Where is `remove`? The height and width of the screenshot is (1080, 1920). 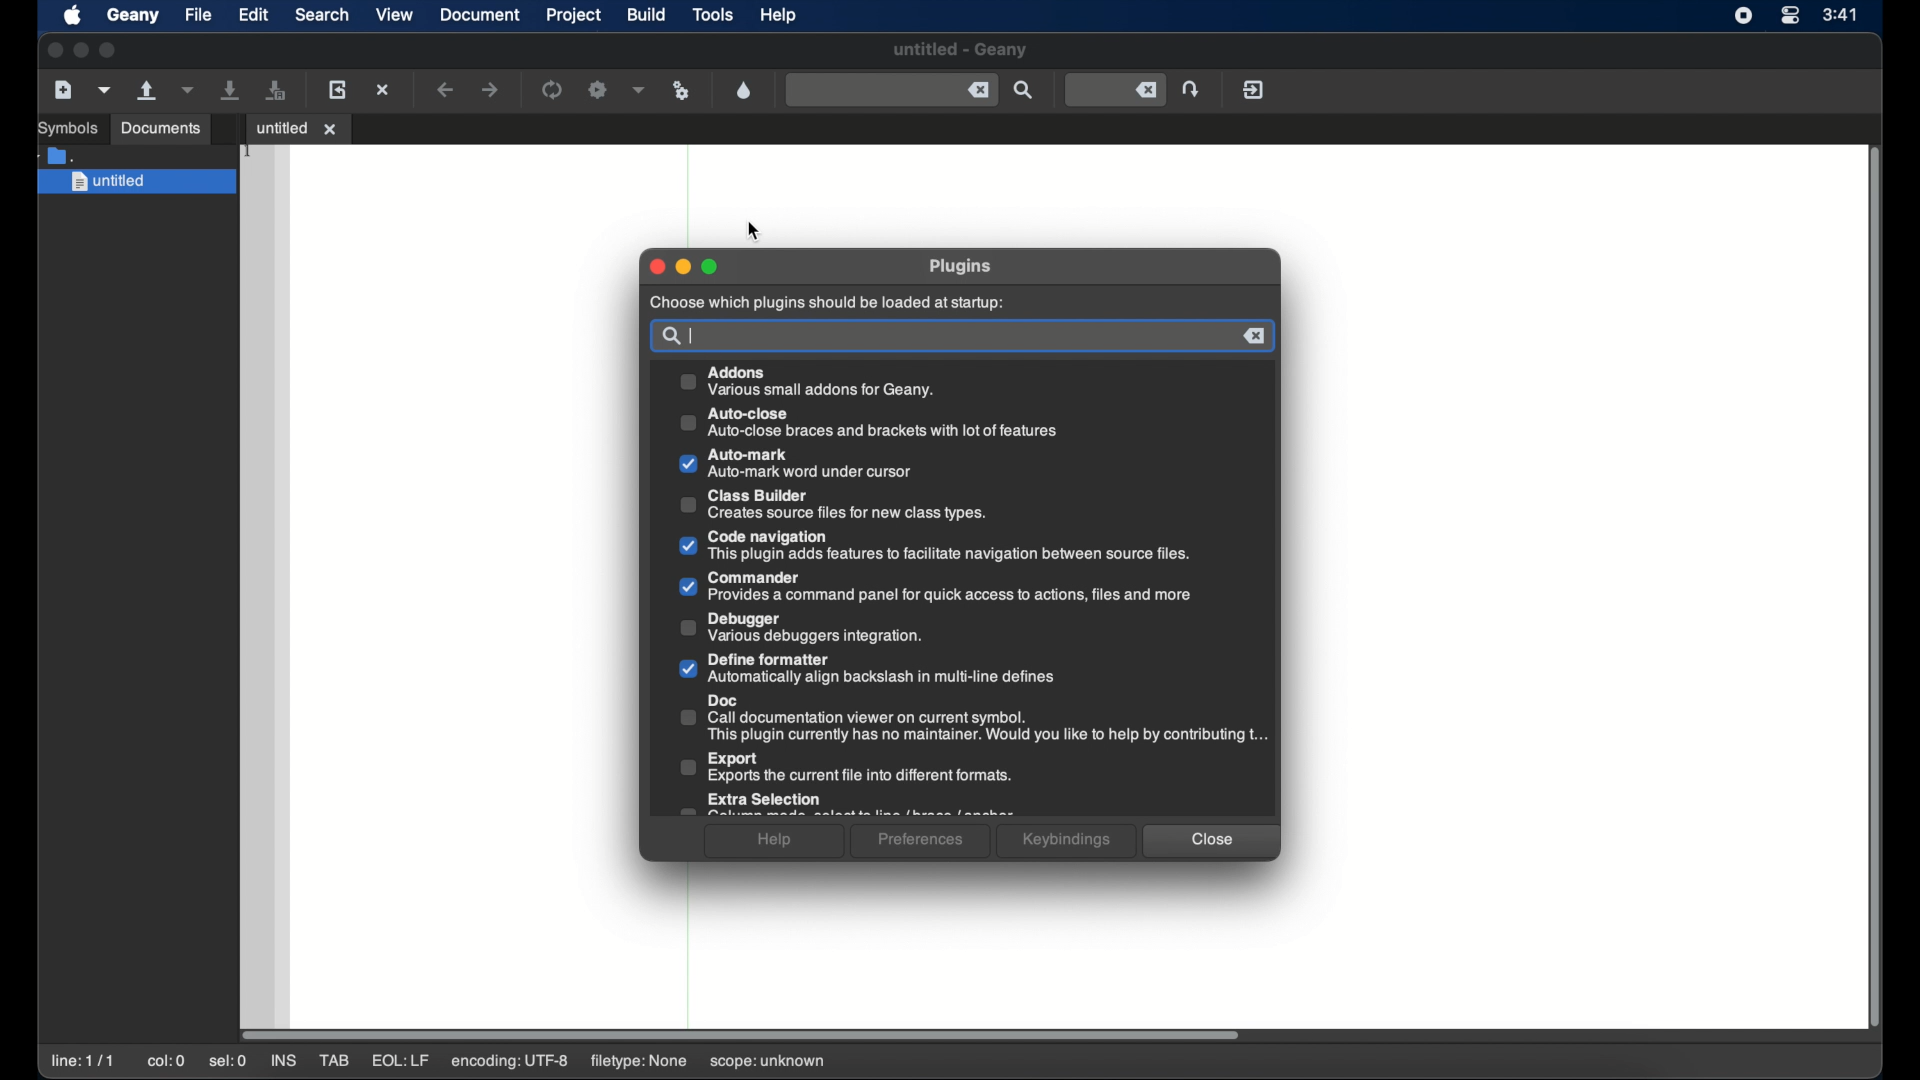
remove is located at coordinates (1253, 335).